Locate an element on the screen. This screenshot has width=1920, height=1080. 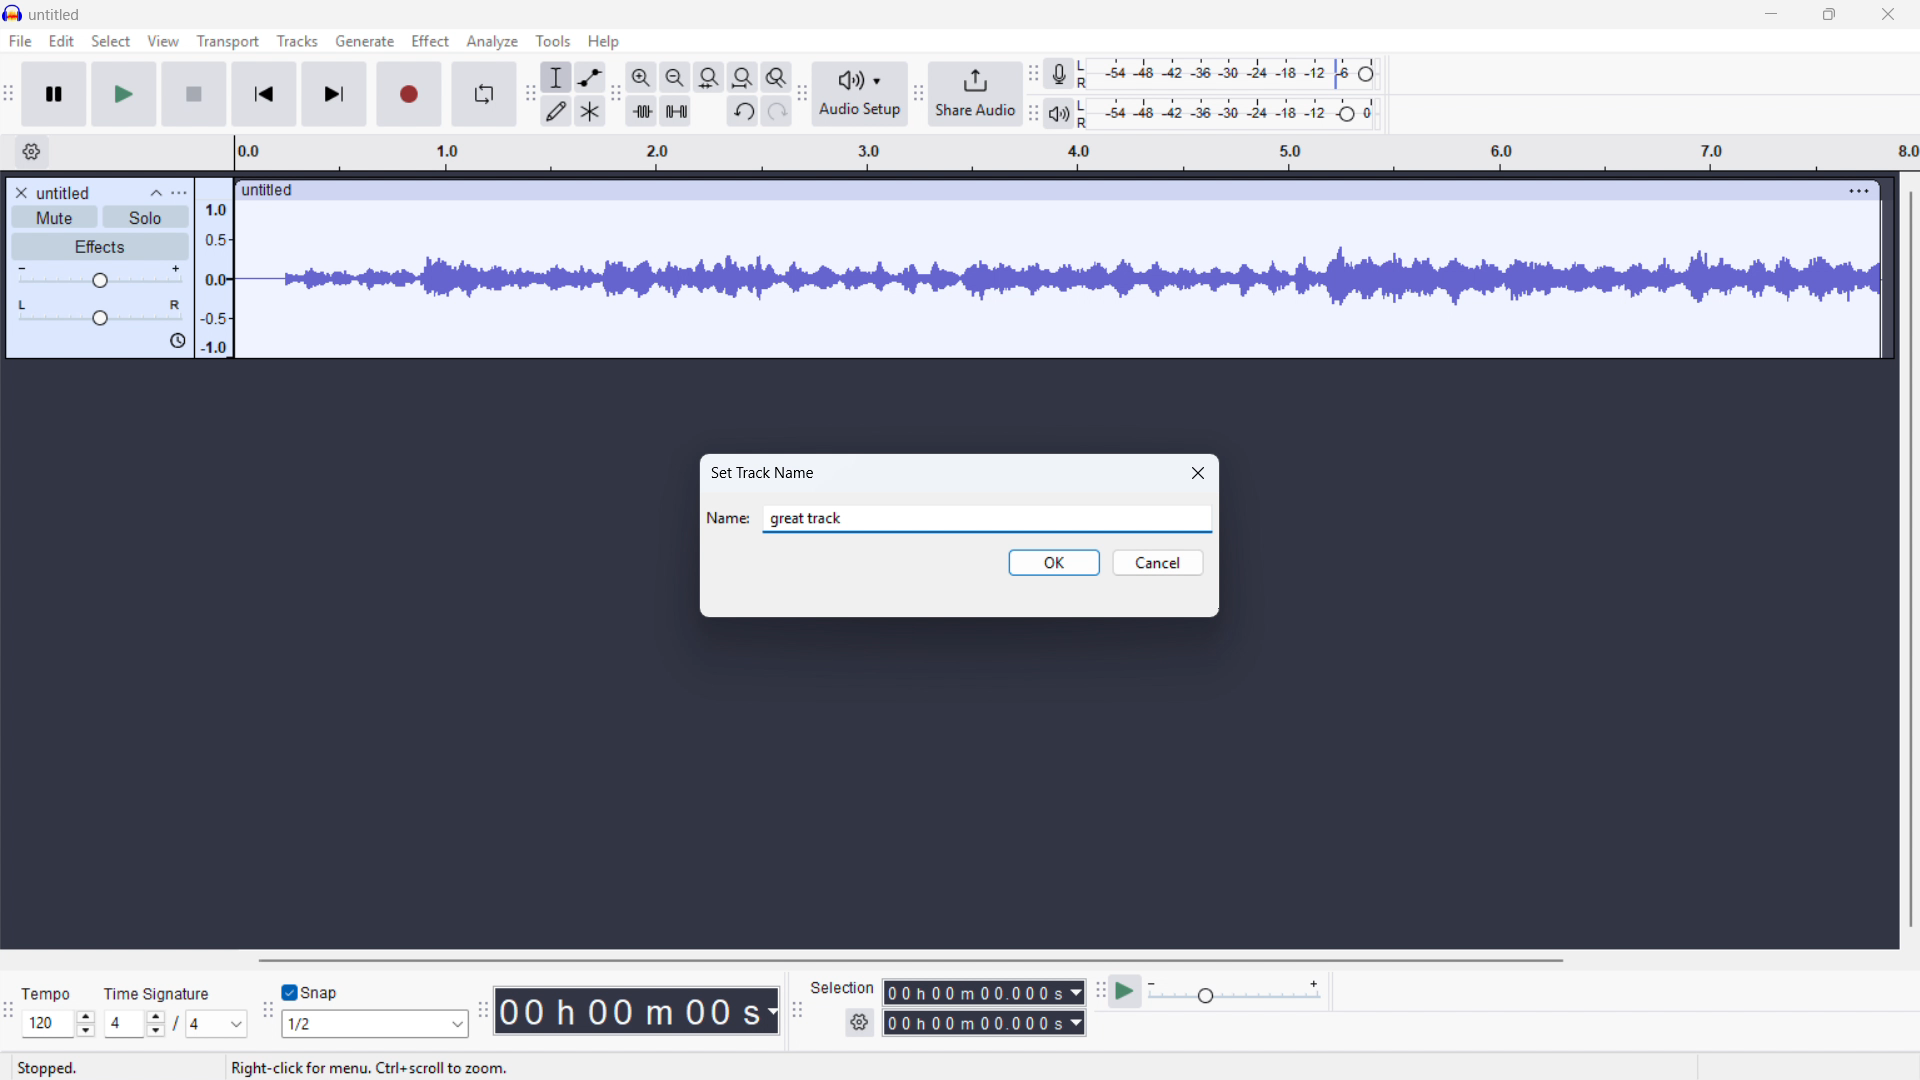
Selection is located at coordinates (844, 988).